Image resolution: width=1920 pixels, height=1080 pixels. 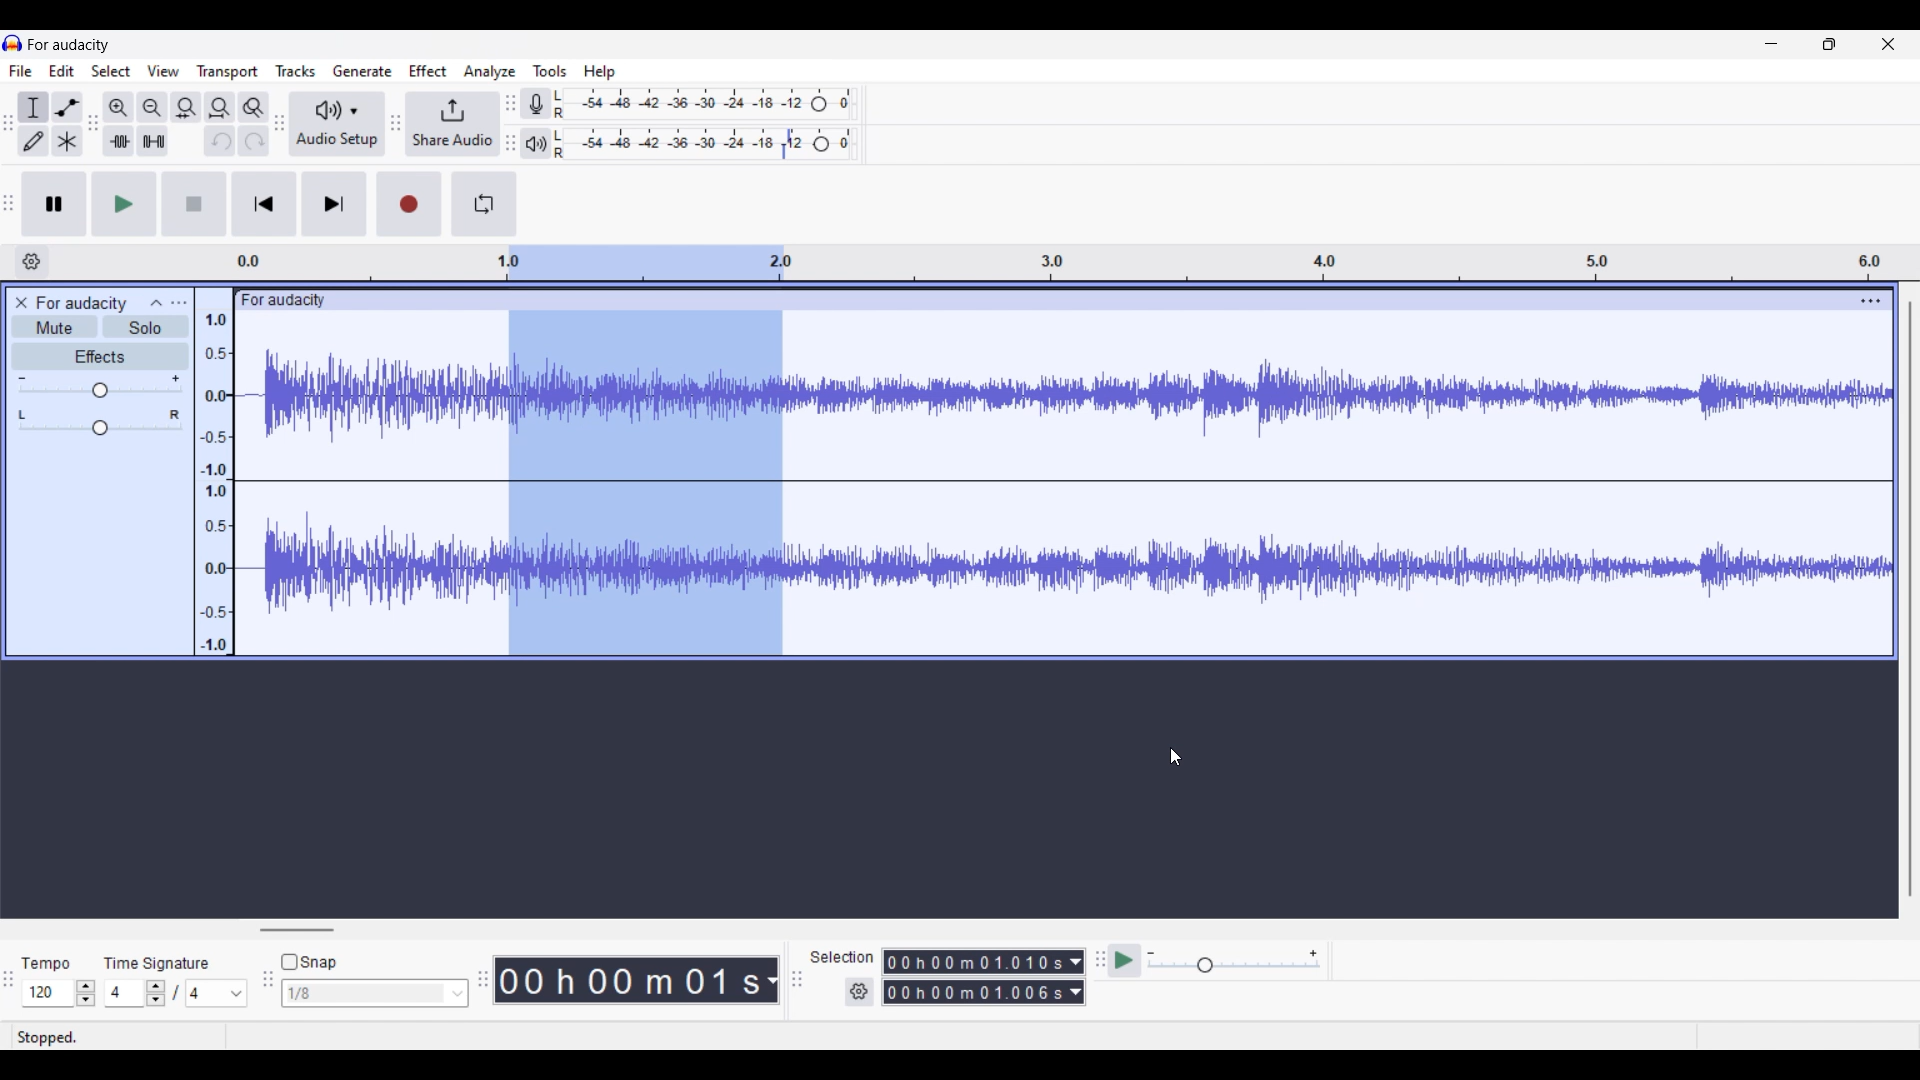 What do you see at coordinates (124, 204) in the screenshot?
I see `Play/Play once` at bounding box center [124, 204].